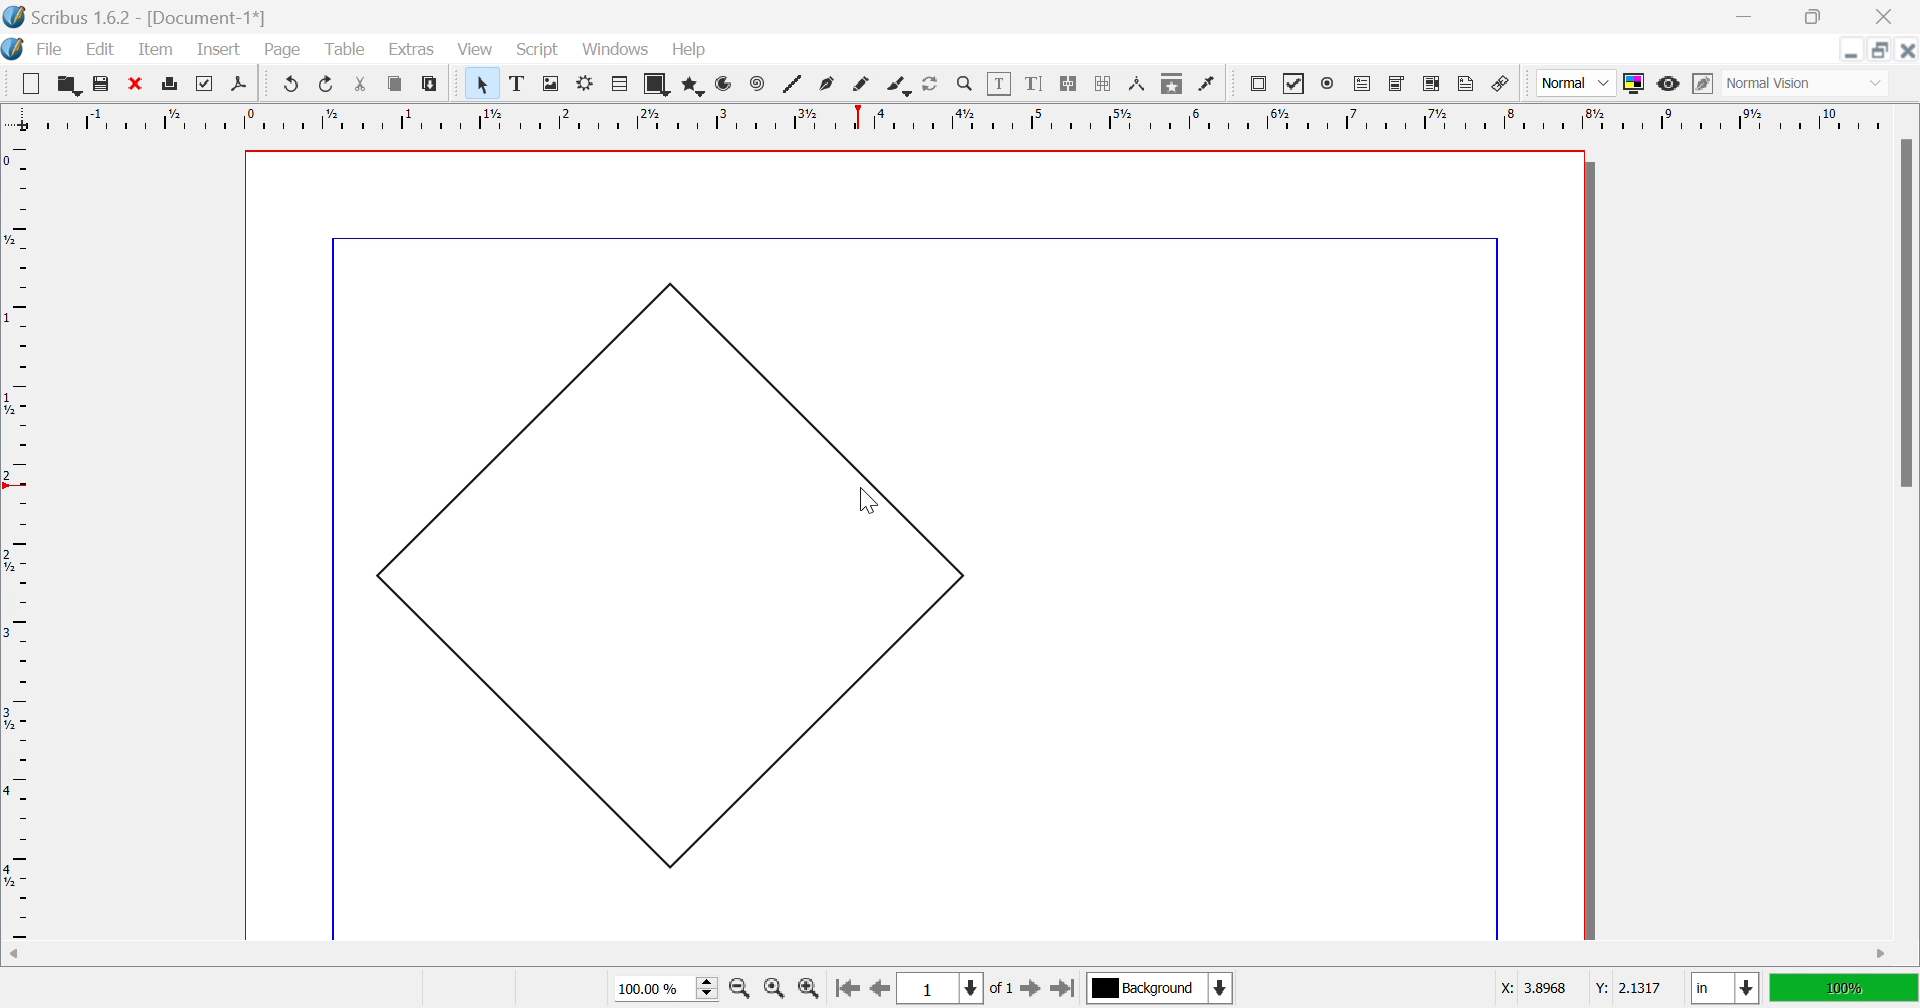  Describe the element at coordinates (695, 86) in the screenshot. I see `Polygon` at that location.